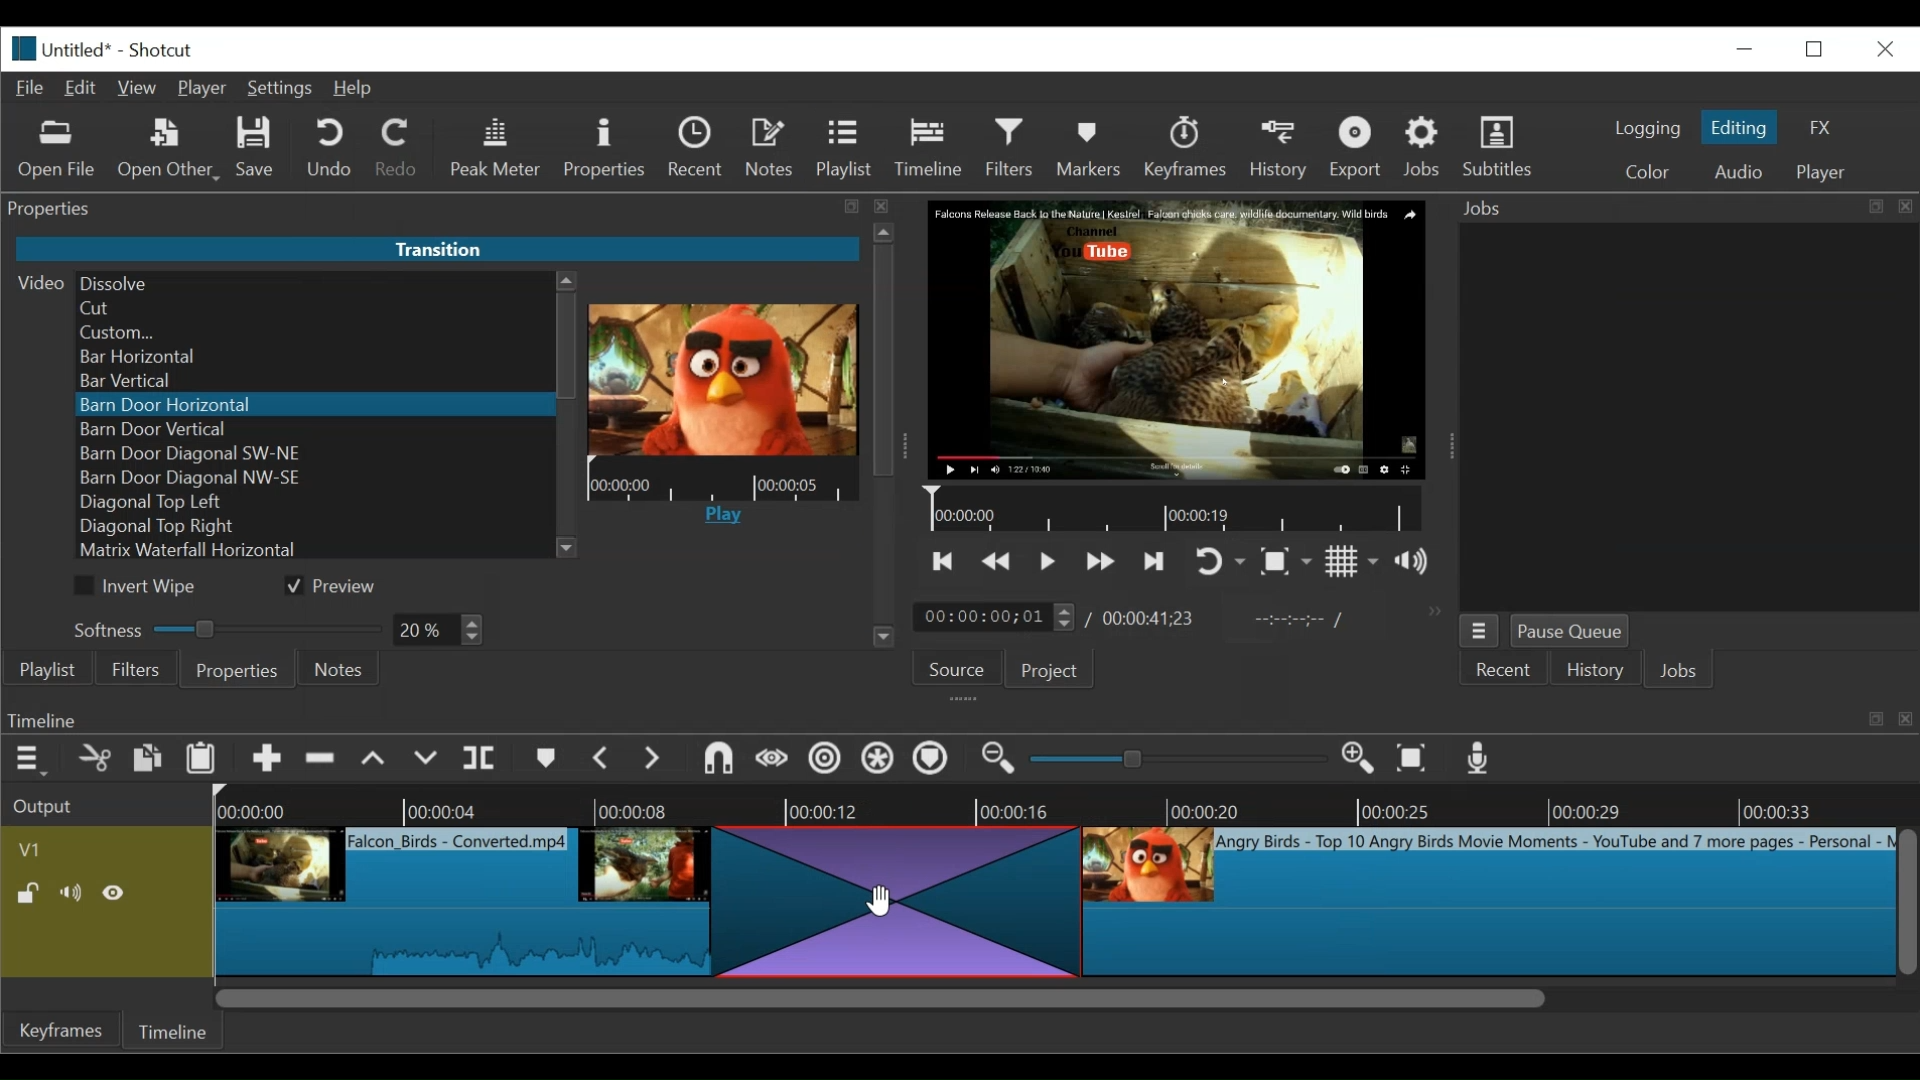  Describe the element at coordinates (1352, 562) in the screenshot. I see `Toggle display grid on player` at that location.